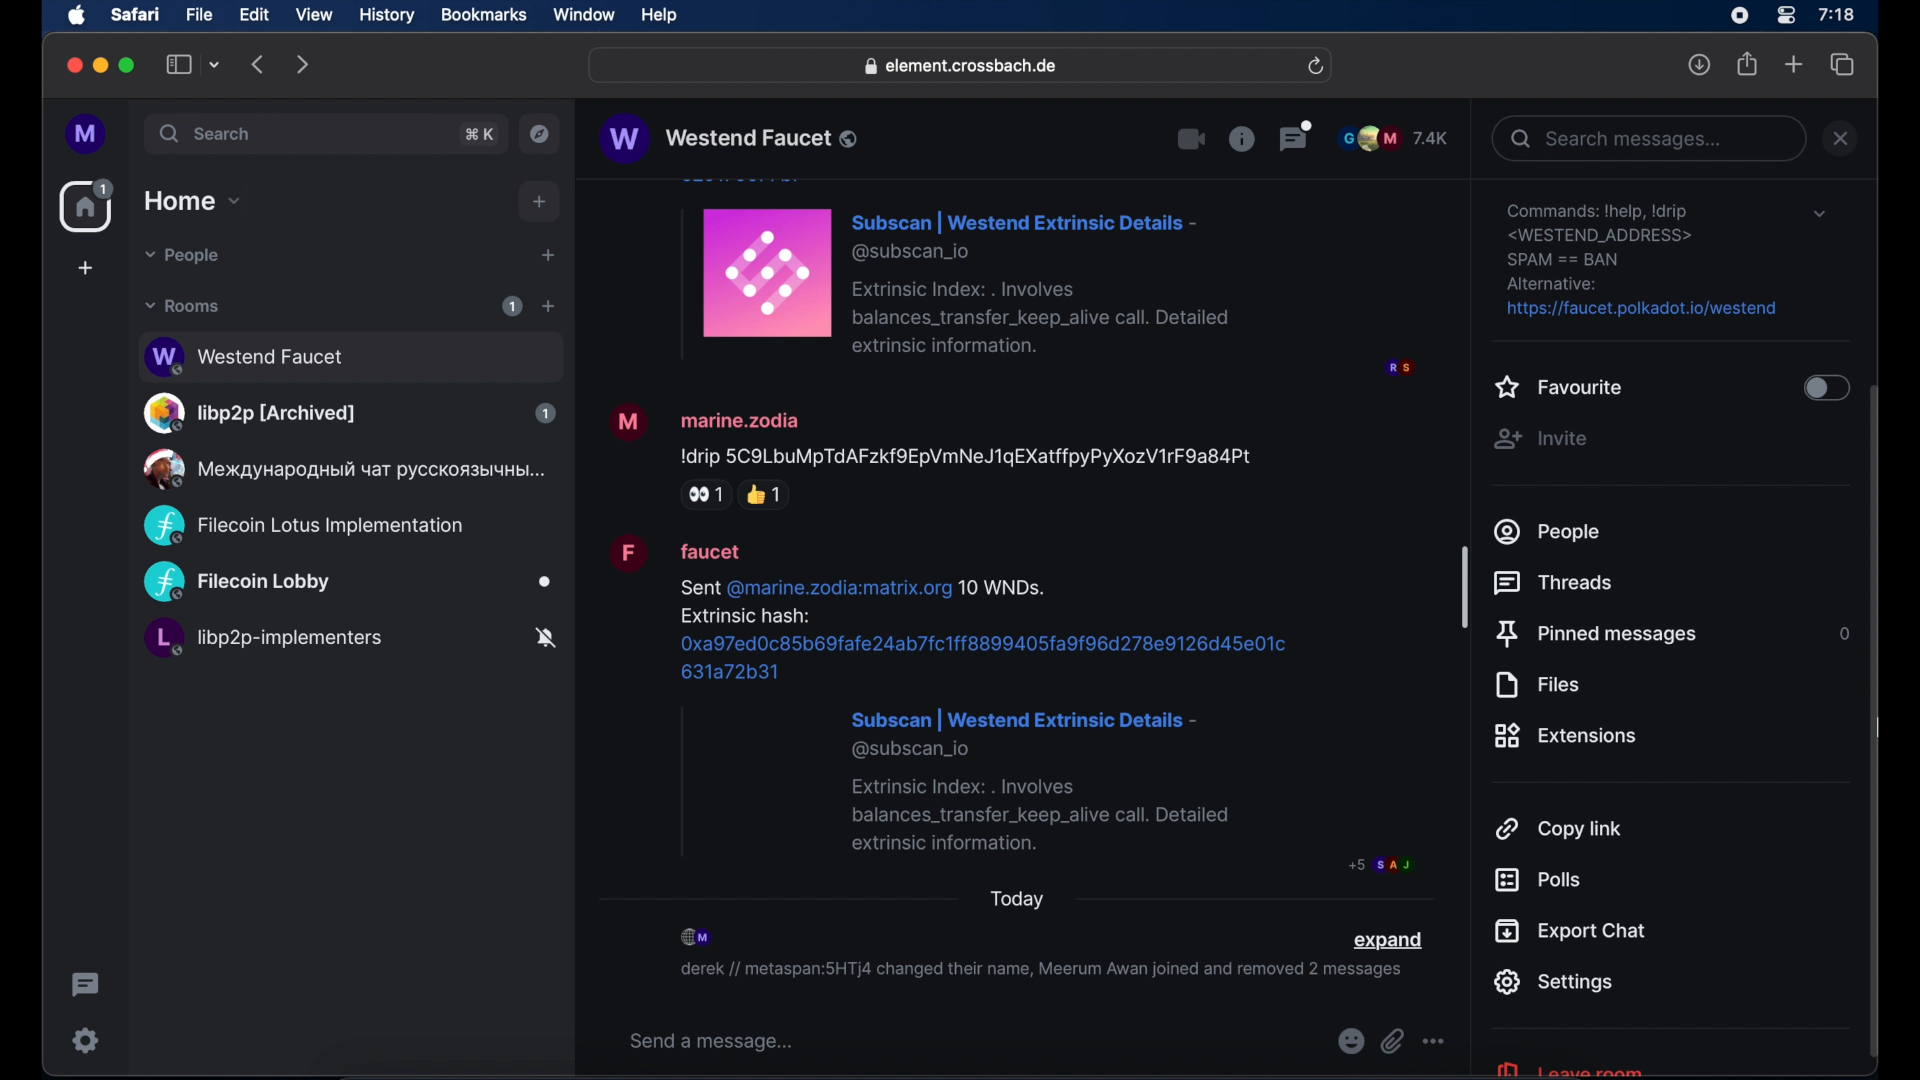 The image size is (1920, 1080). What do you see at coordinates (1568, 1067) in the screenshot?
I see `leave room` at bounding box center [1568, 1067].